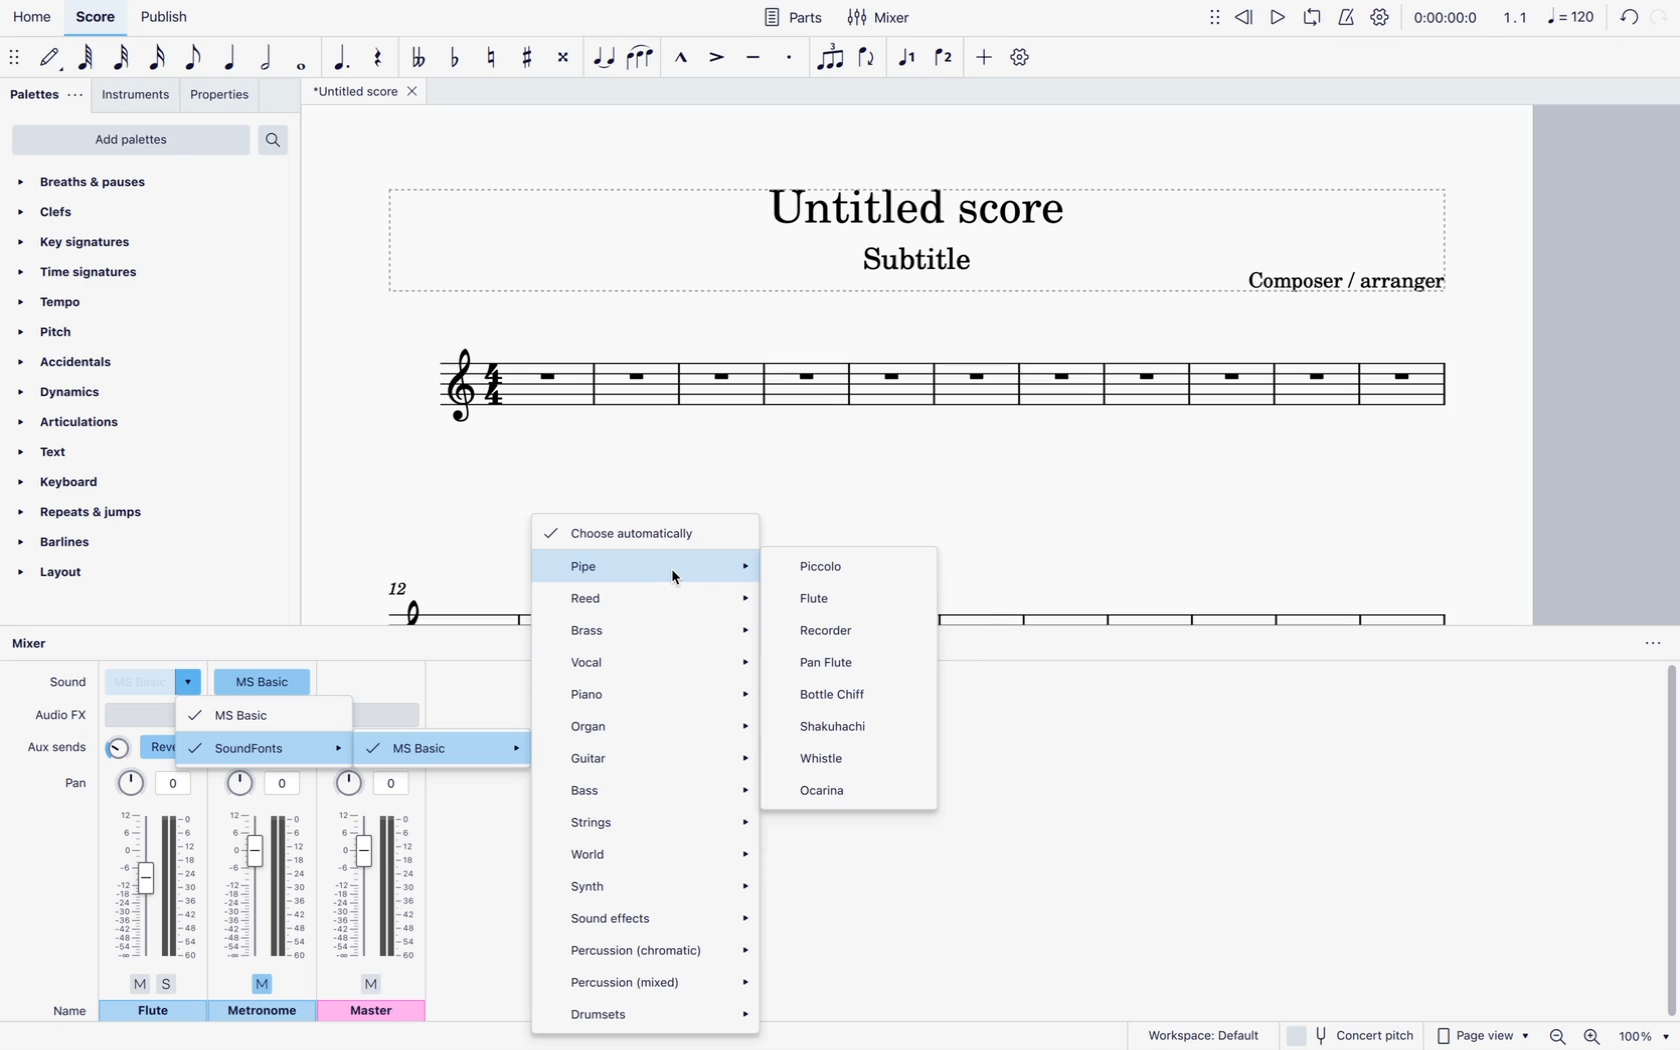 Image resolution: width=1680 pixels, height=1050 pixels. I want to click on toggle double flat, so click(418, 57).